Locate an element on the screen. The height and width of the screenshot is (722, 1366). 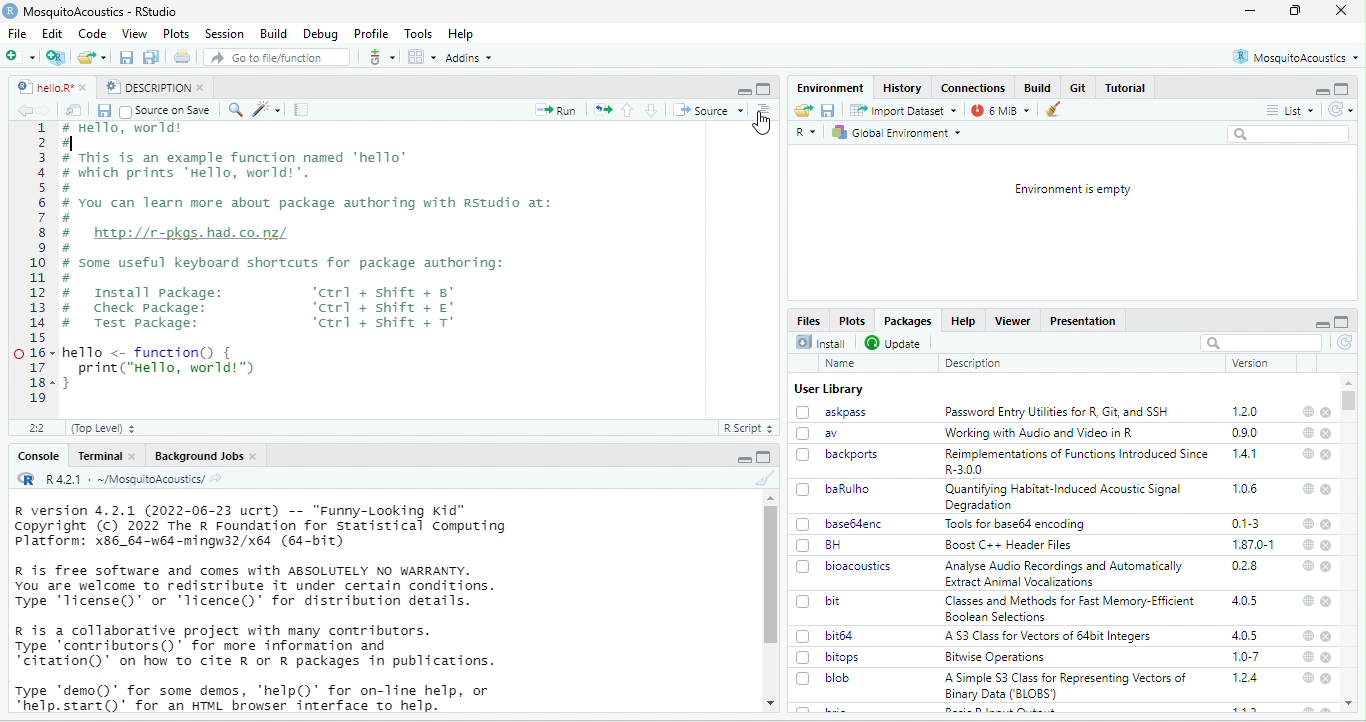
full screen is located at coordinates (1342, 322).